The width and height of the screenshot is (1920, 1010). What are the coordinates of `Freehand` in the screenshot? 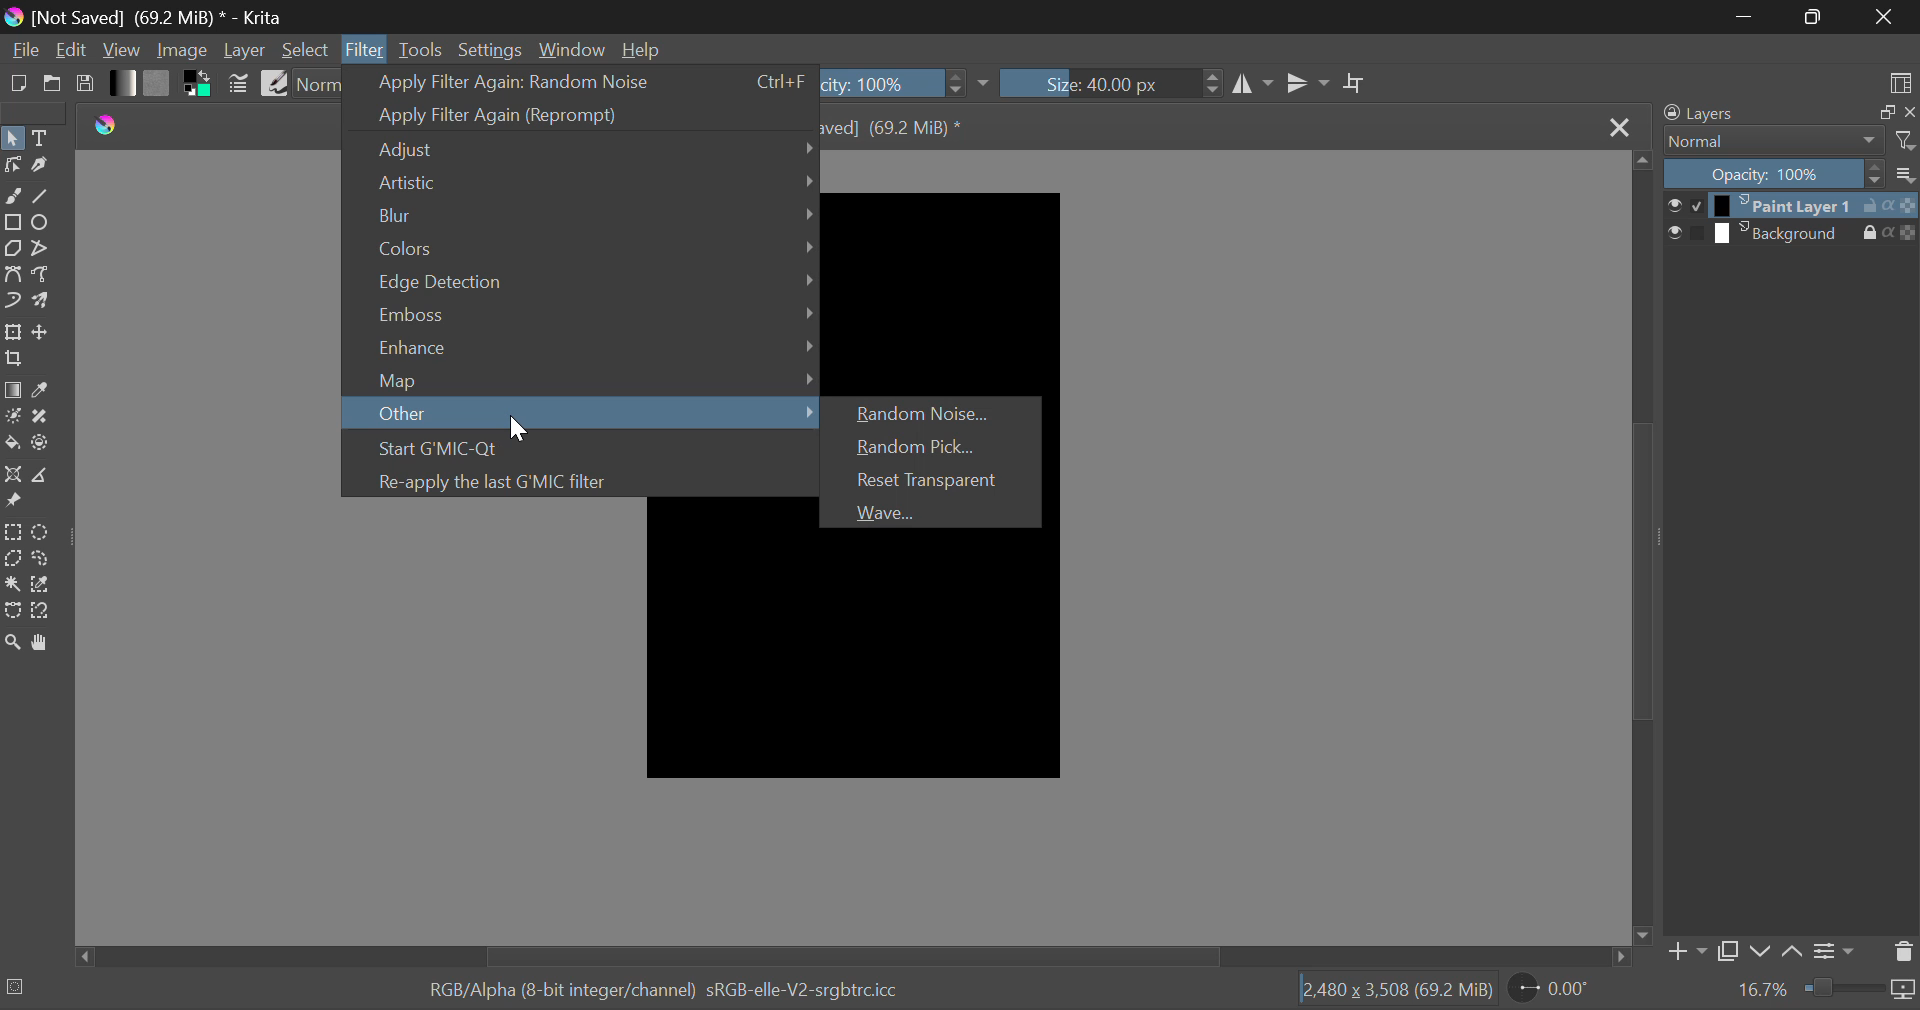 It's located at (12, 196).